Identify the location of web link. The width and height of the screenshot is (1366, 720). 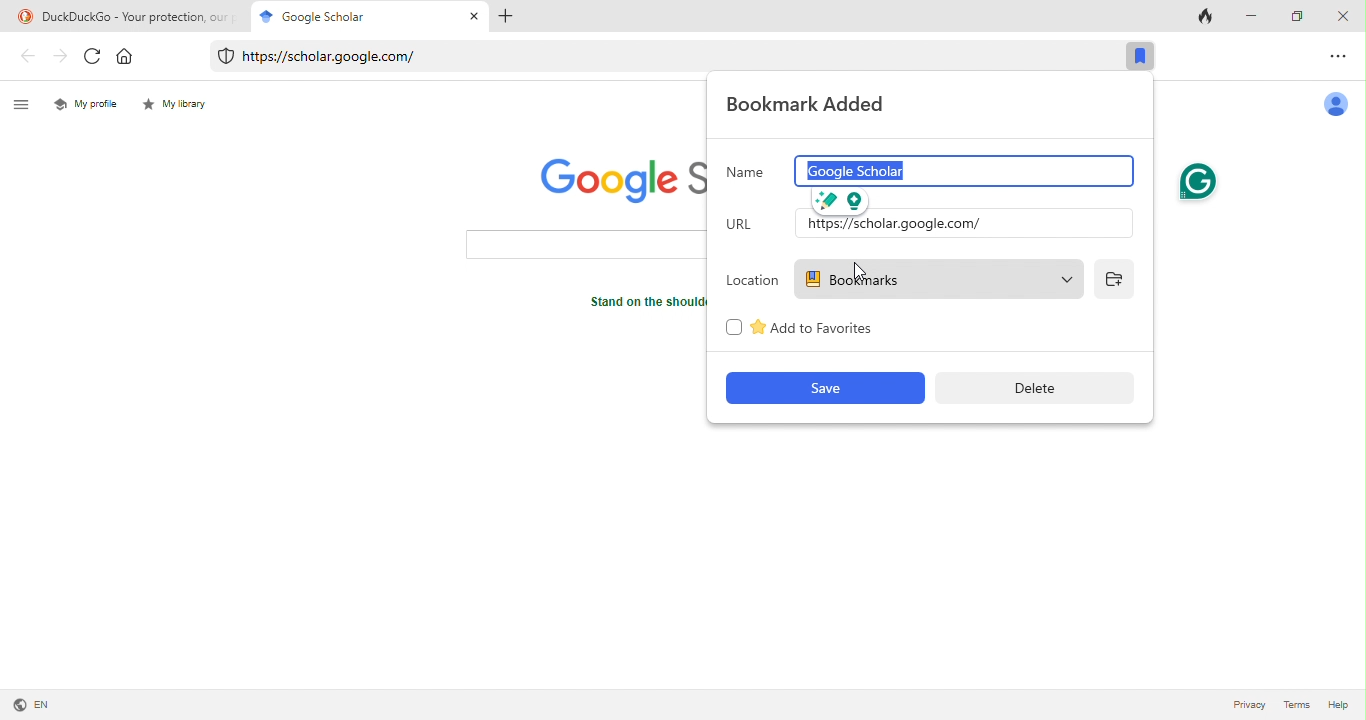
(657, 57).